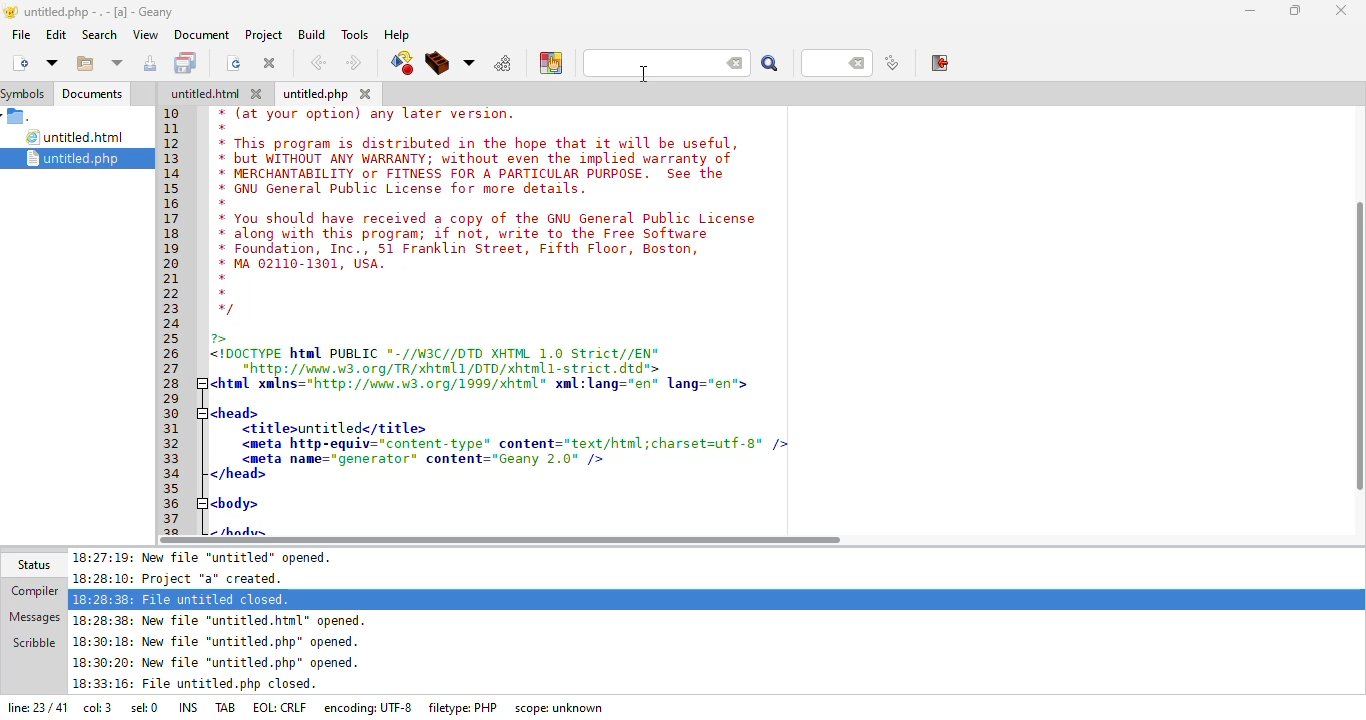 This screenshot has height=720, width=1366. What do you see at coordinates (177, 236) in the screenshot?
I see `18` at bounding box center [177, 236].